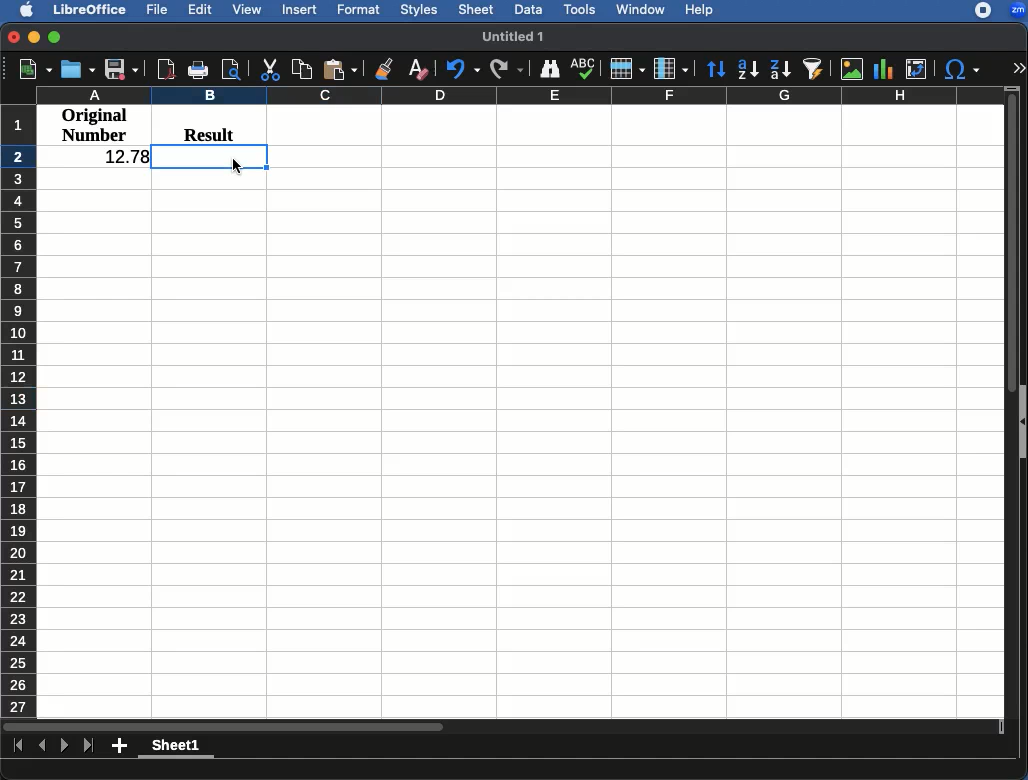 The image size is (1028, 780). I want to click on Insert, so click(301, 11).